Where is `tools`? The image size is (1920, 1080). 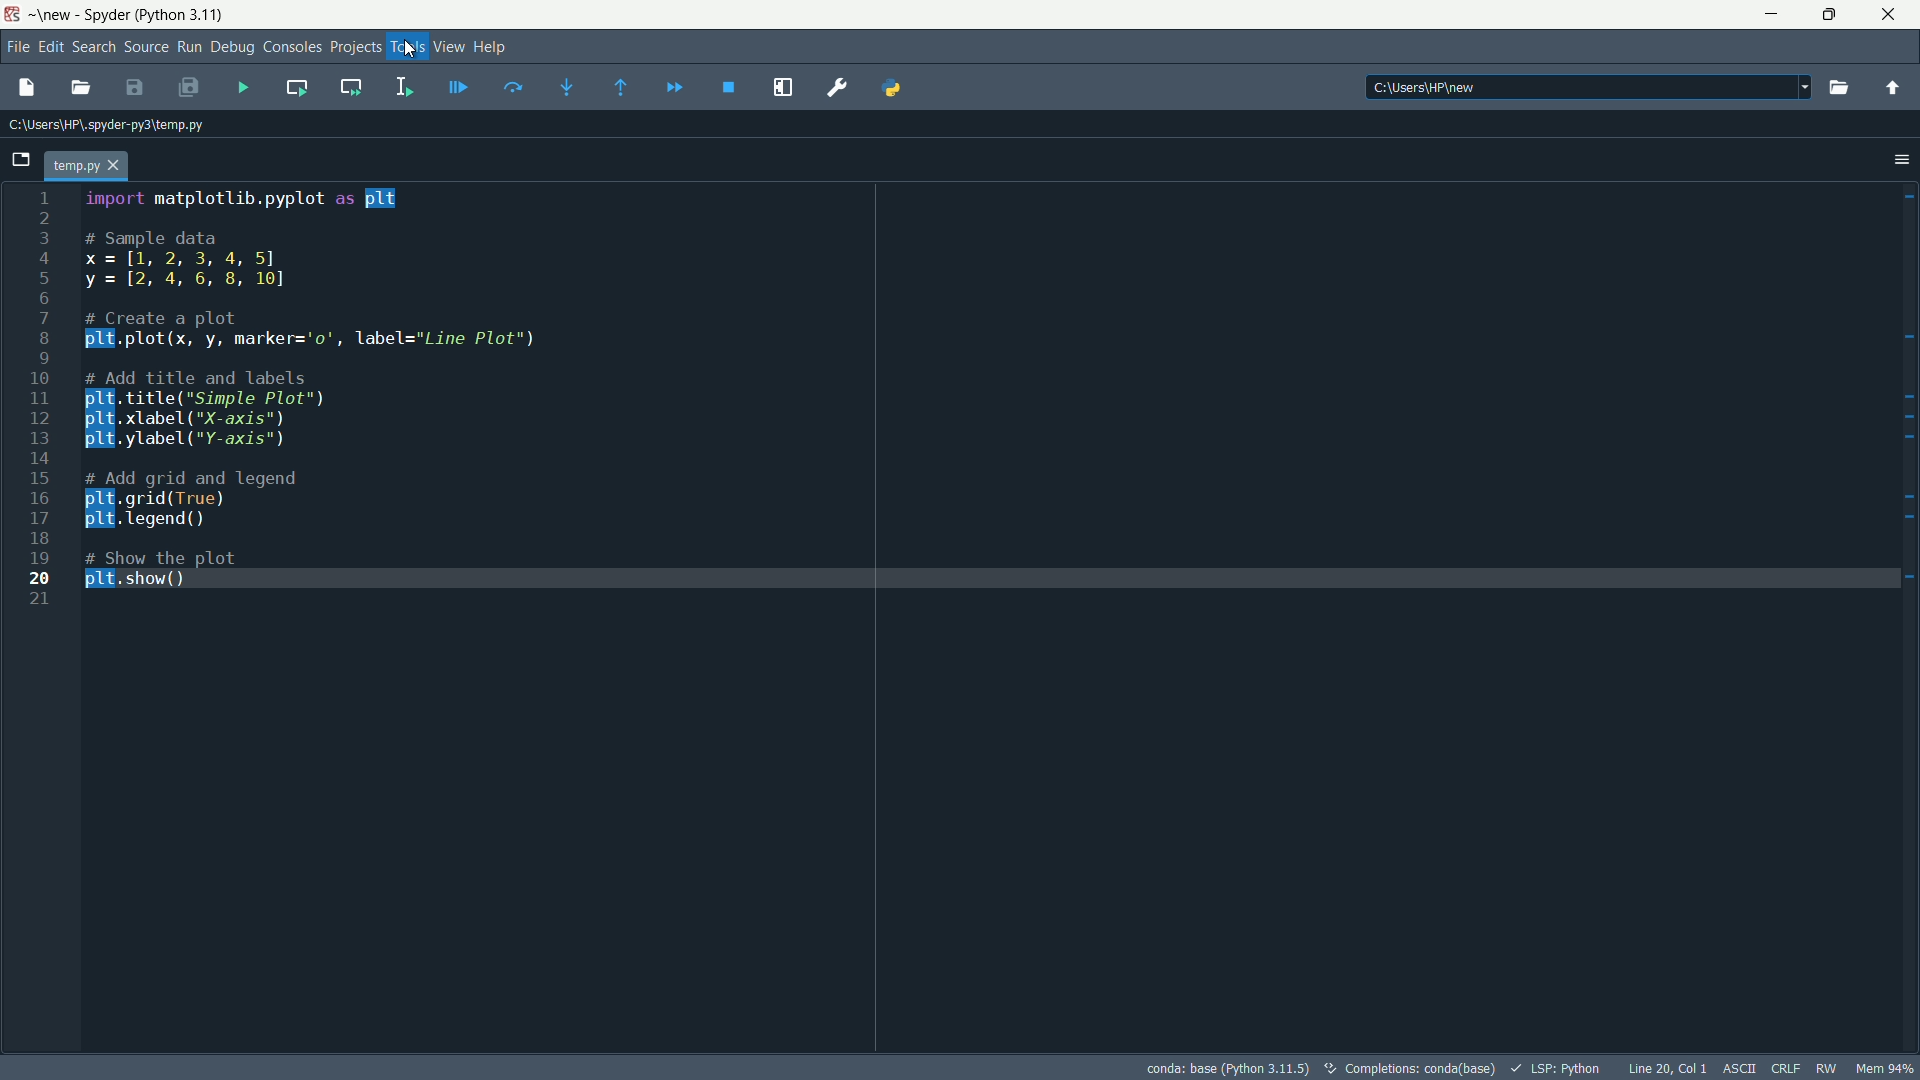 tools is located at coordinates (407, 47).